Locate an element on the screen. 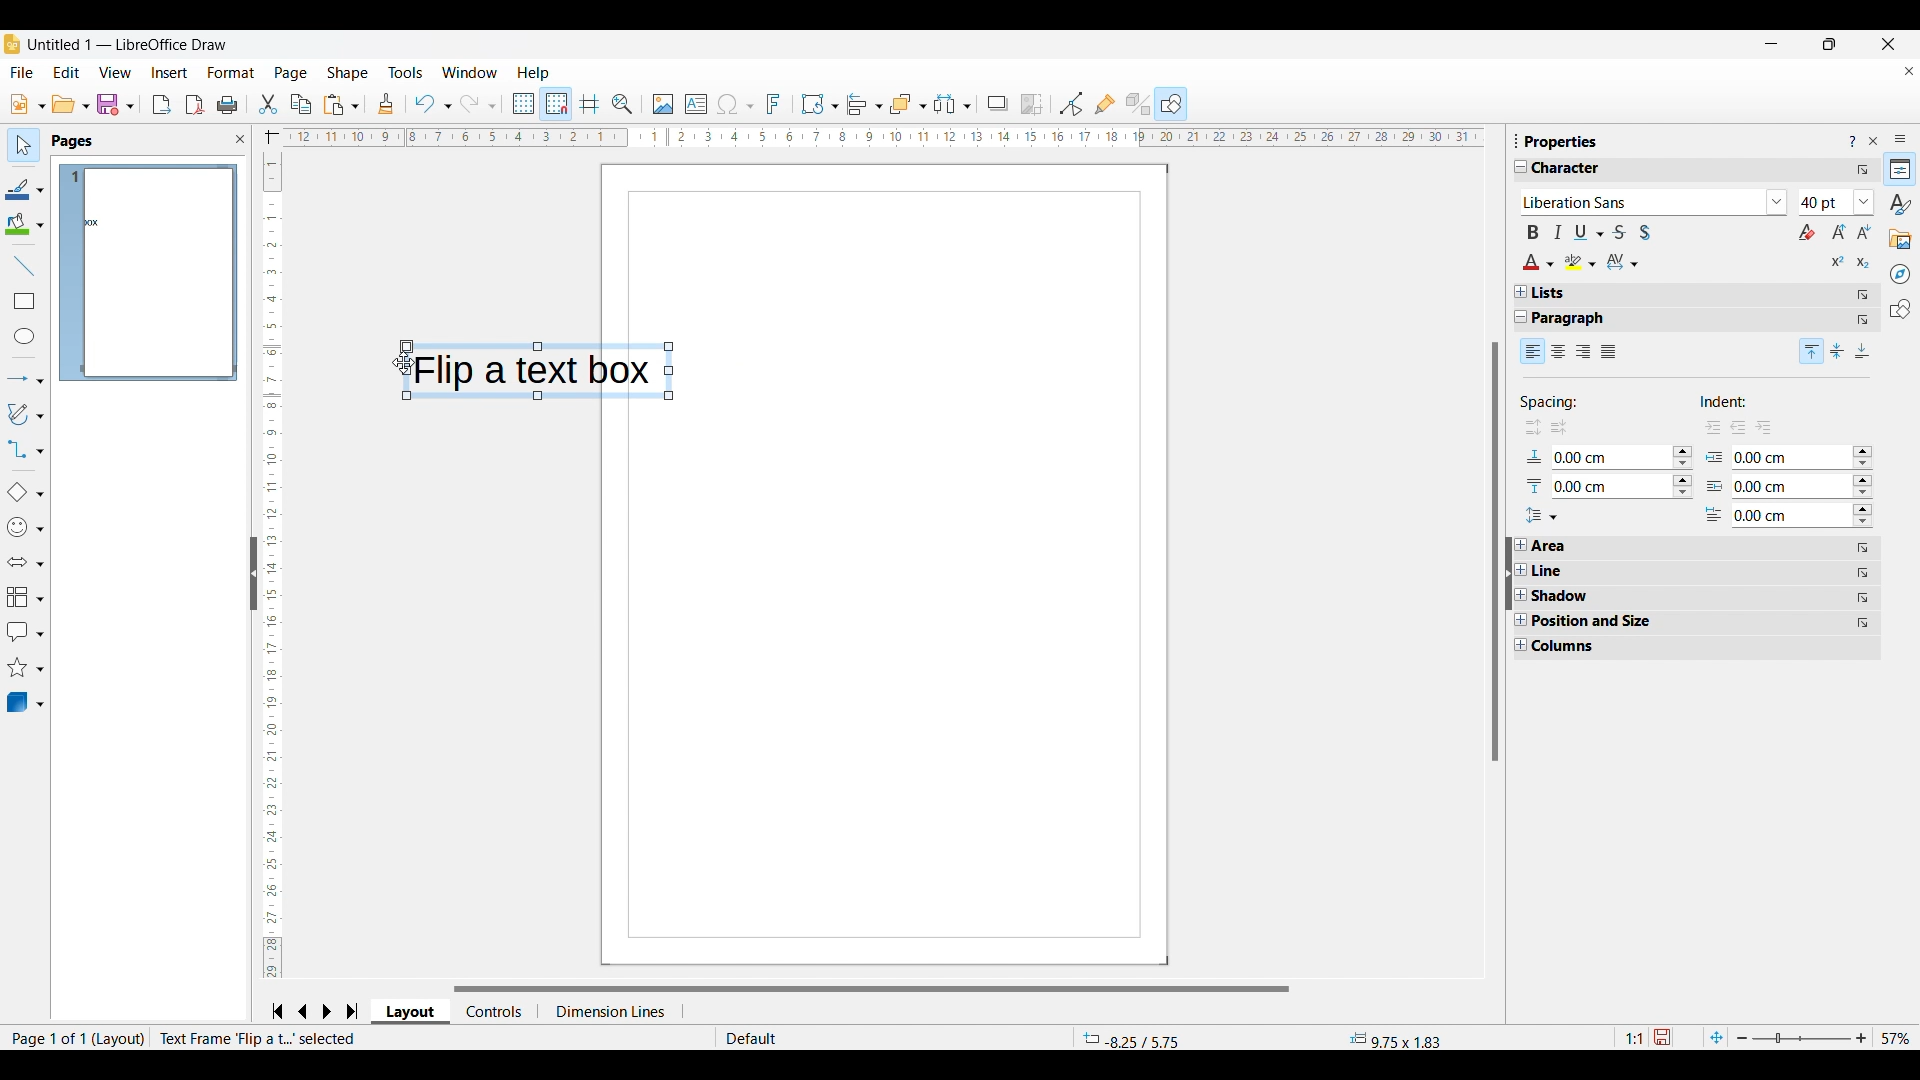  Page menu is located at coordinates (291, 74).